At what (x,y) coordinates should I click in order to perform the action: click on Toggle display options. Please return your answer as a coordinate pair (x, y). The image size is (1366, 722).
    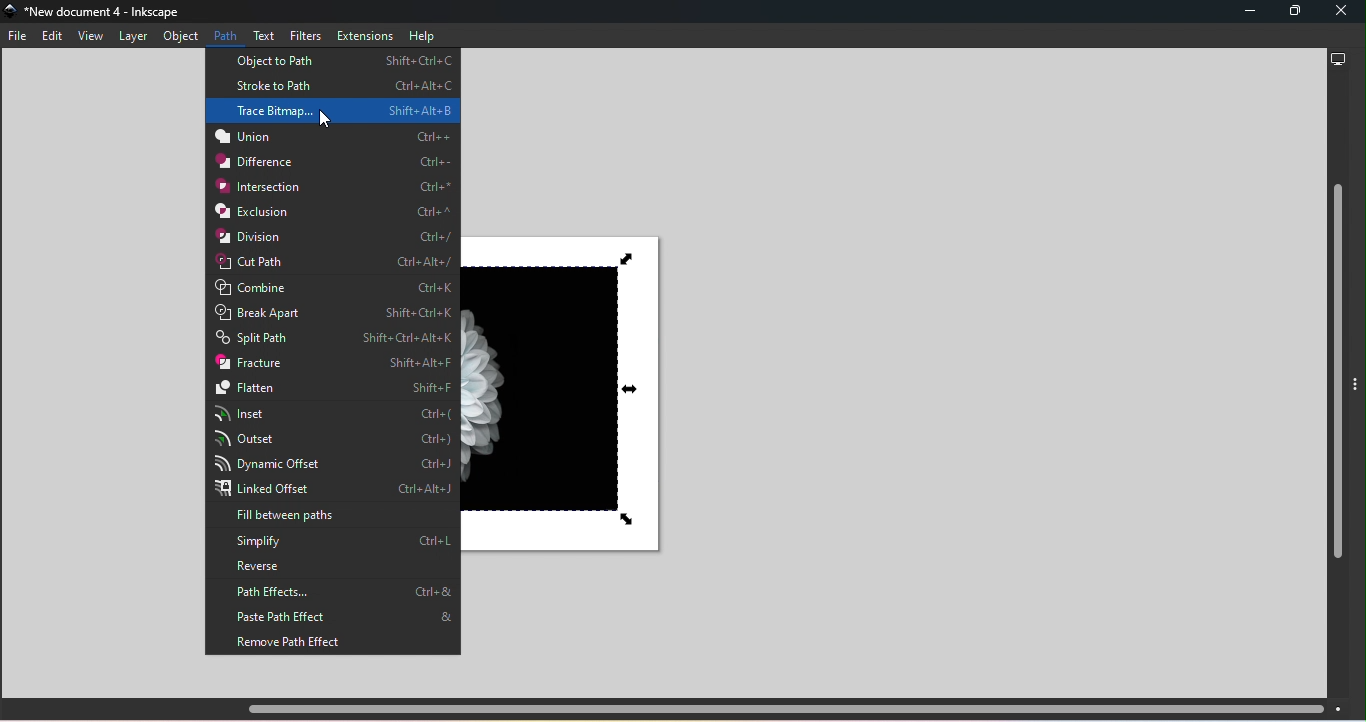
    Looking at the image, I should click on (1358, 380).